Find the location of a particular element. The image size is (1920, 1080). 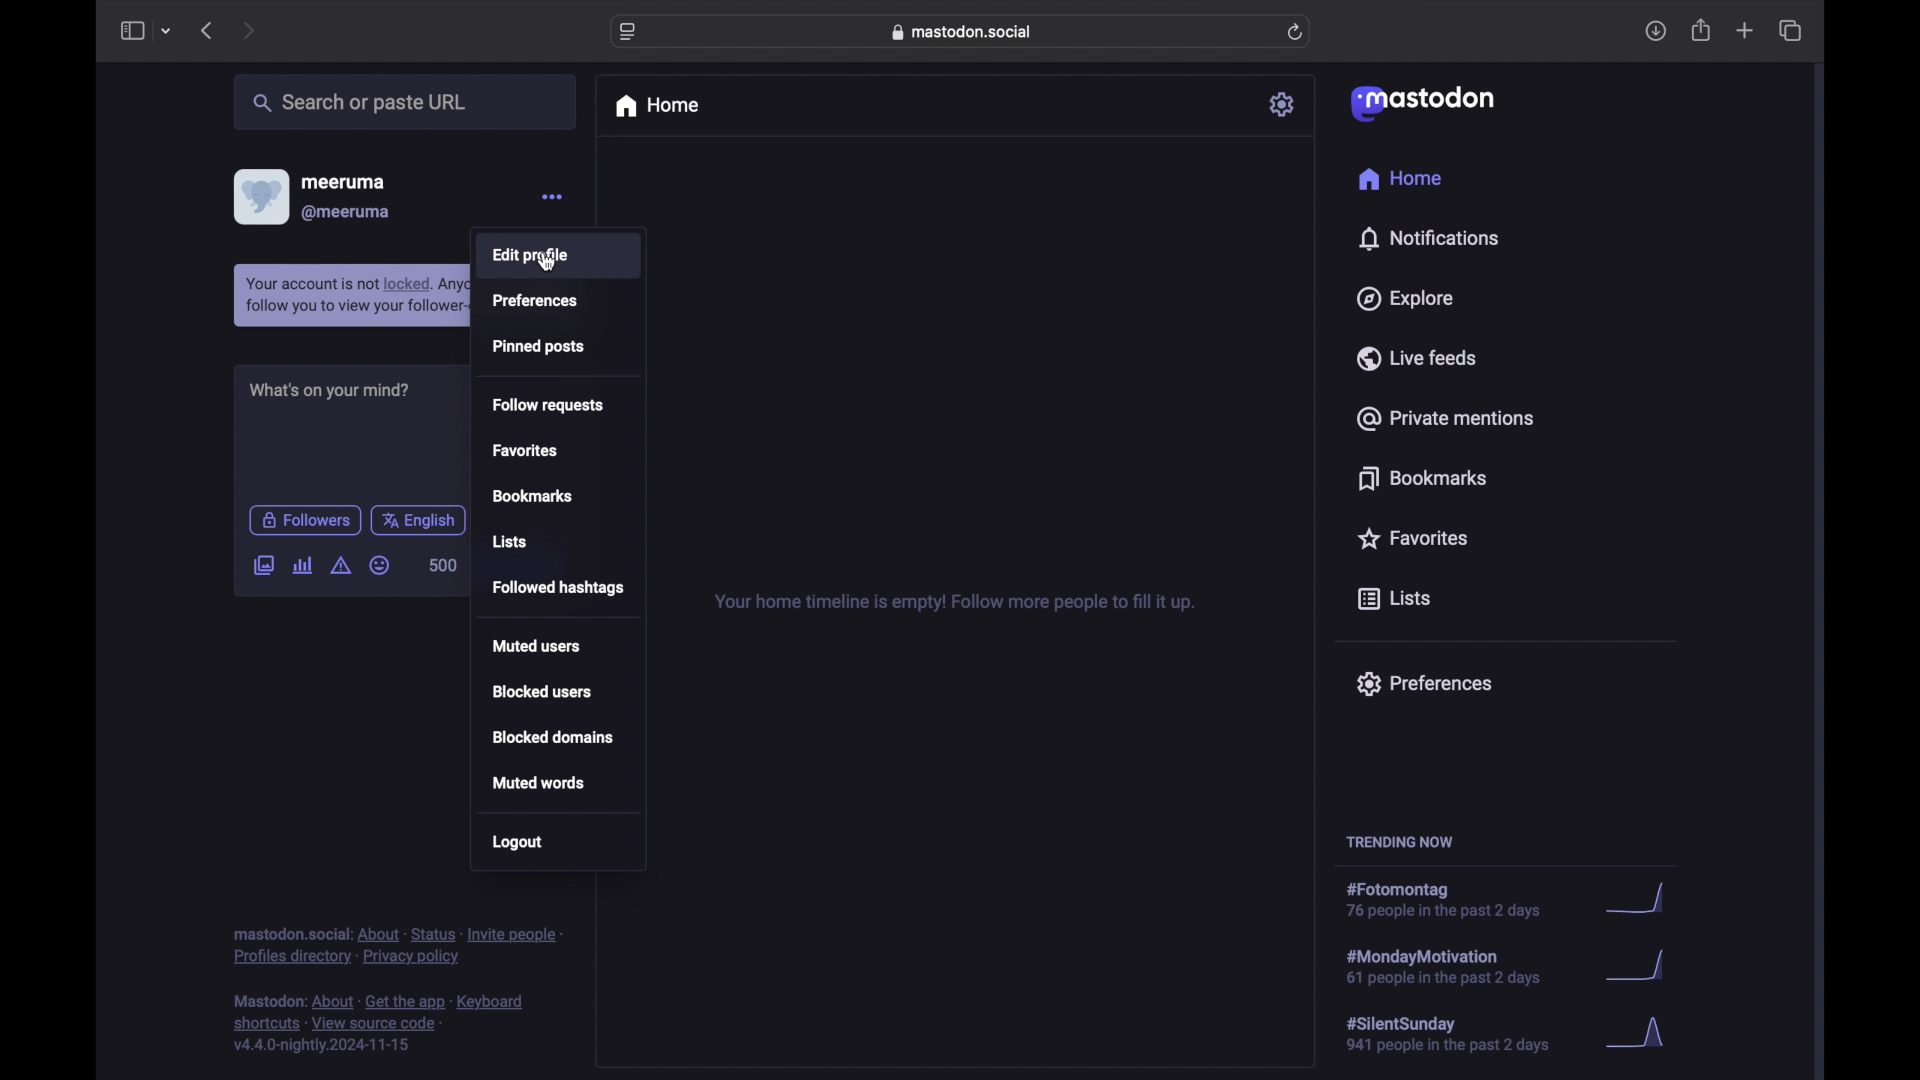

blocked domains is located at coordinates (552, 737).